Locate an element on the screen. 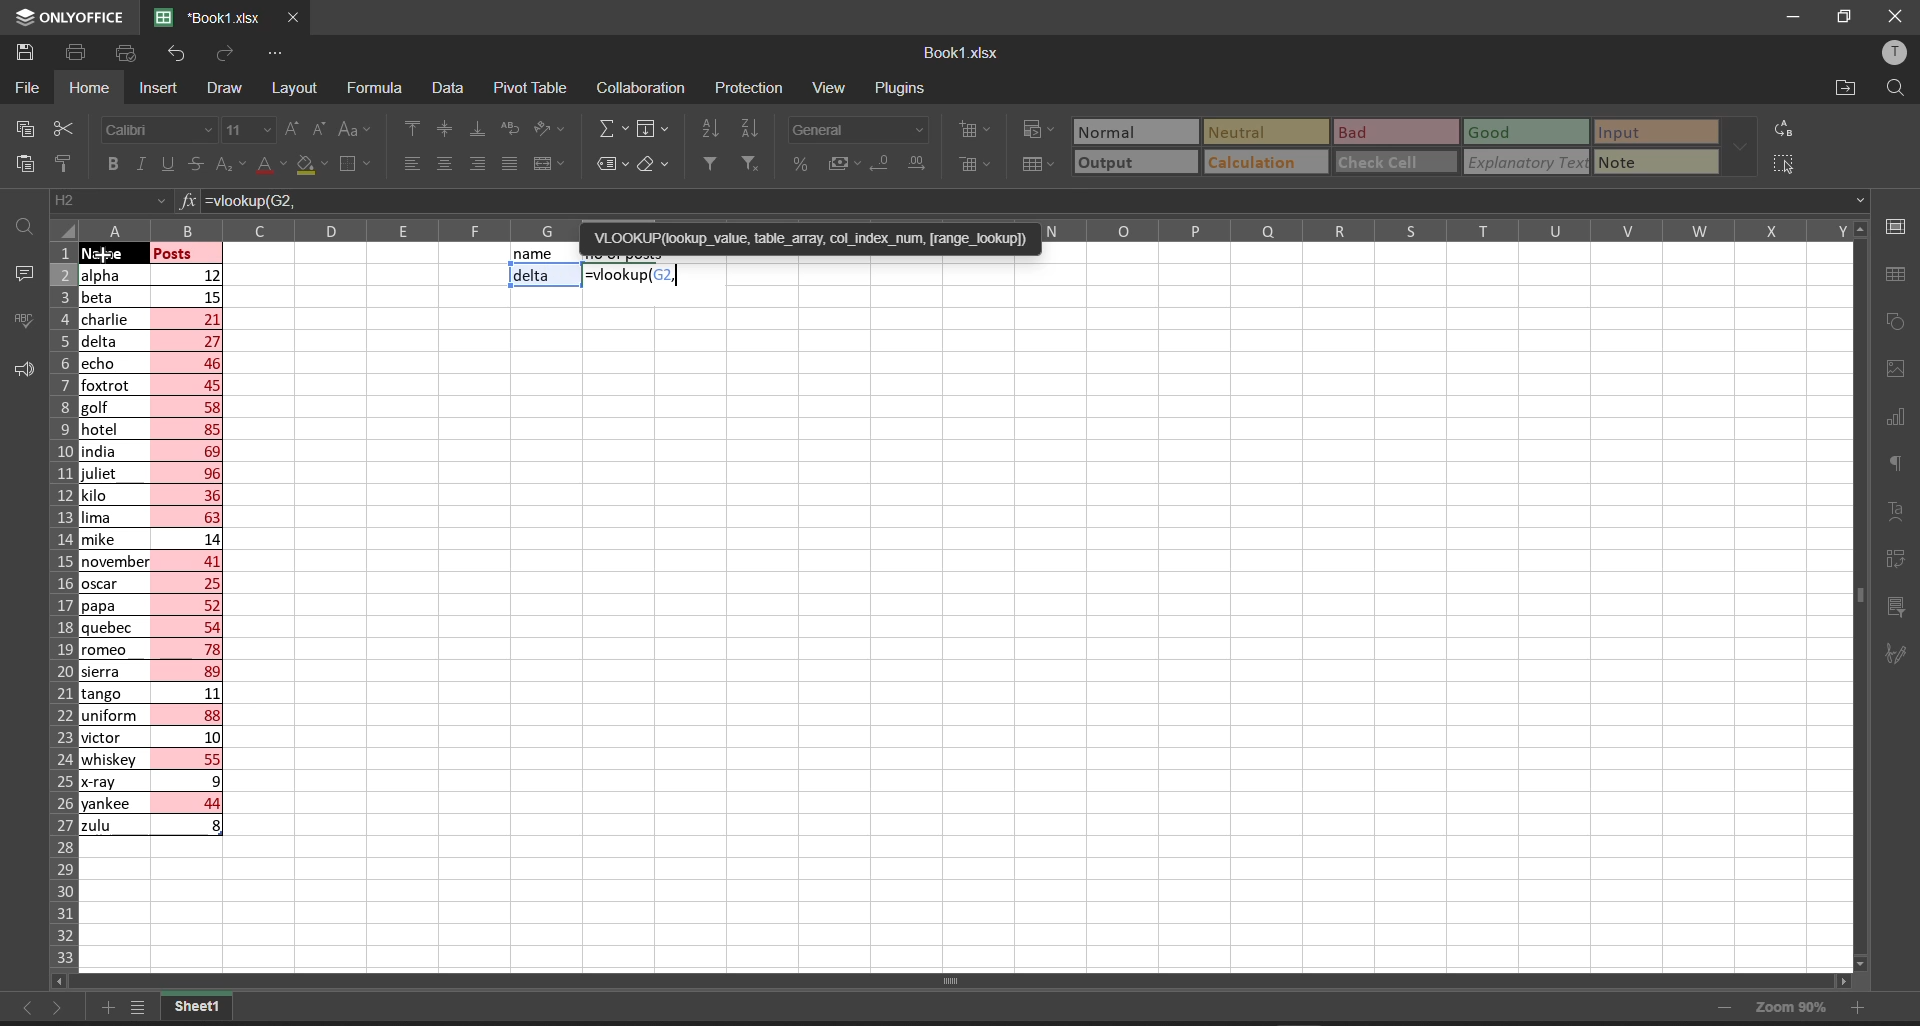 The image size is (1920, 1026). save is located at coordinates (24, 53).